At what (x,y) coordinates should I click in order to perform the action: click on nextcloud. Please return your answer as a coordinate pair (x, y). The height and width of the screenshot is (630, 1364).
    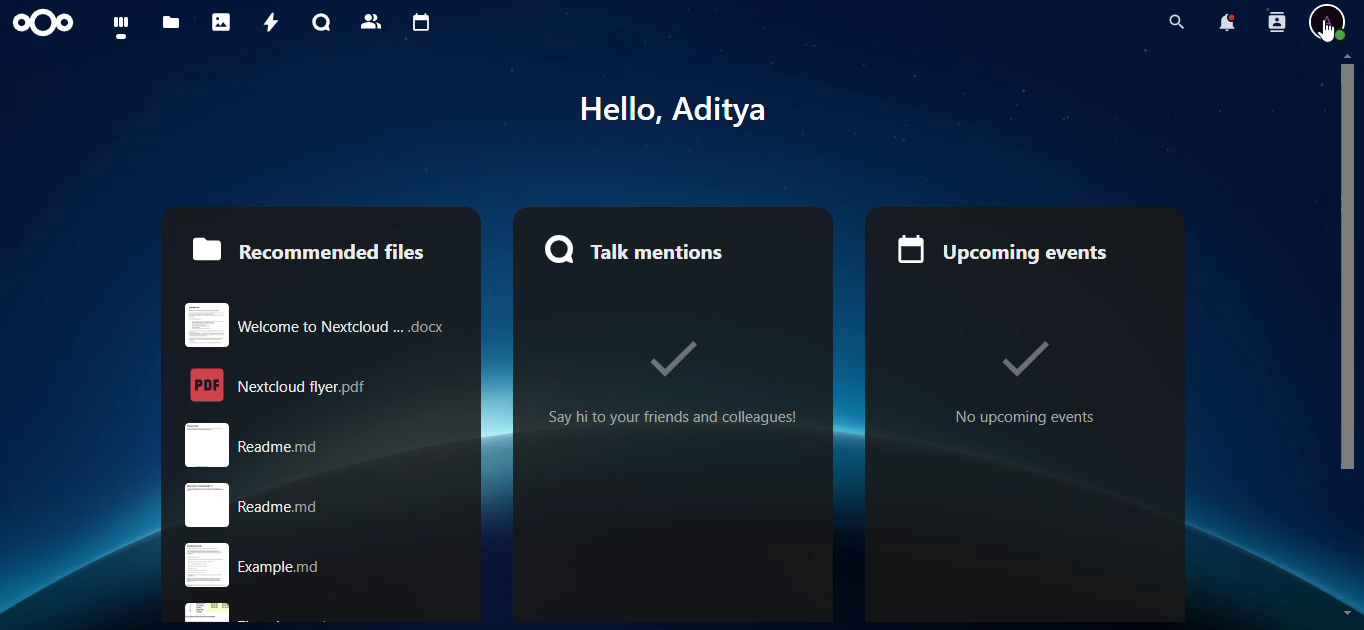
    Looking at the image, I should click on (48, 24).